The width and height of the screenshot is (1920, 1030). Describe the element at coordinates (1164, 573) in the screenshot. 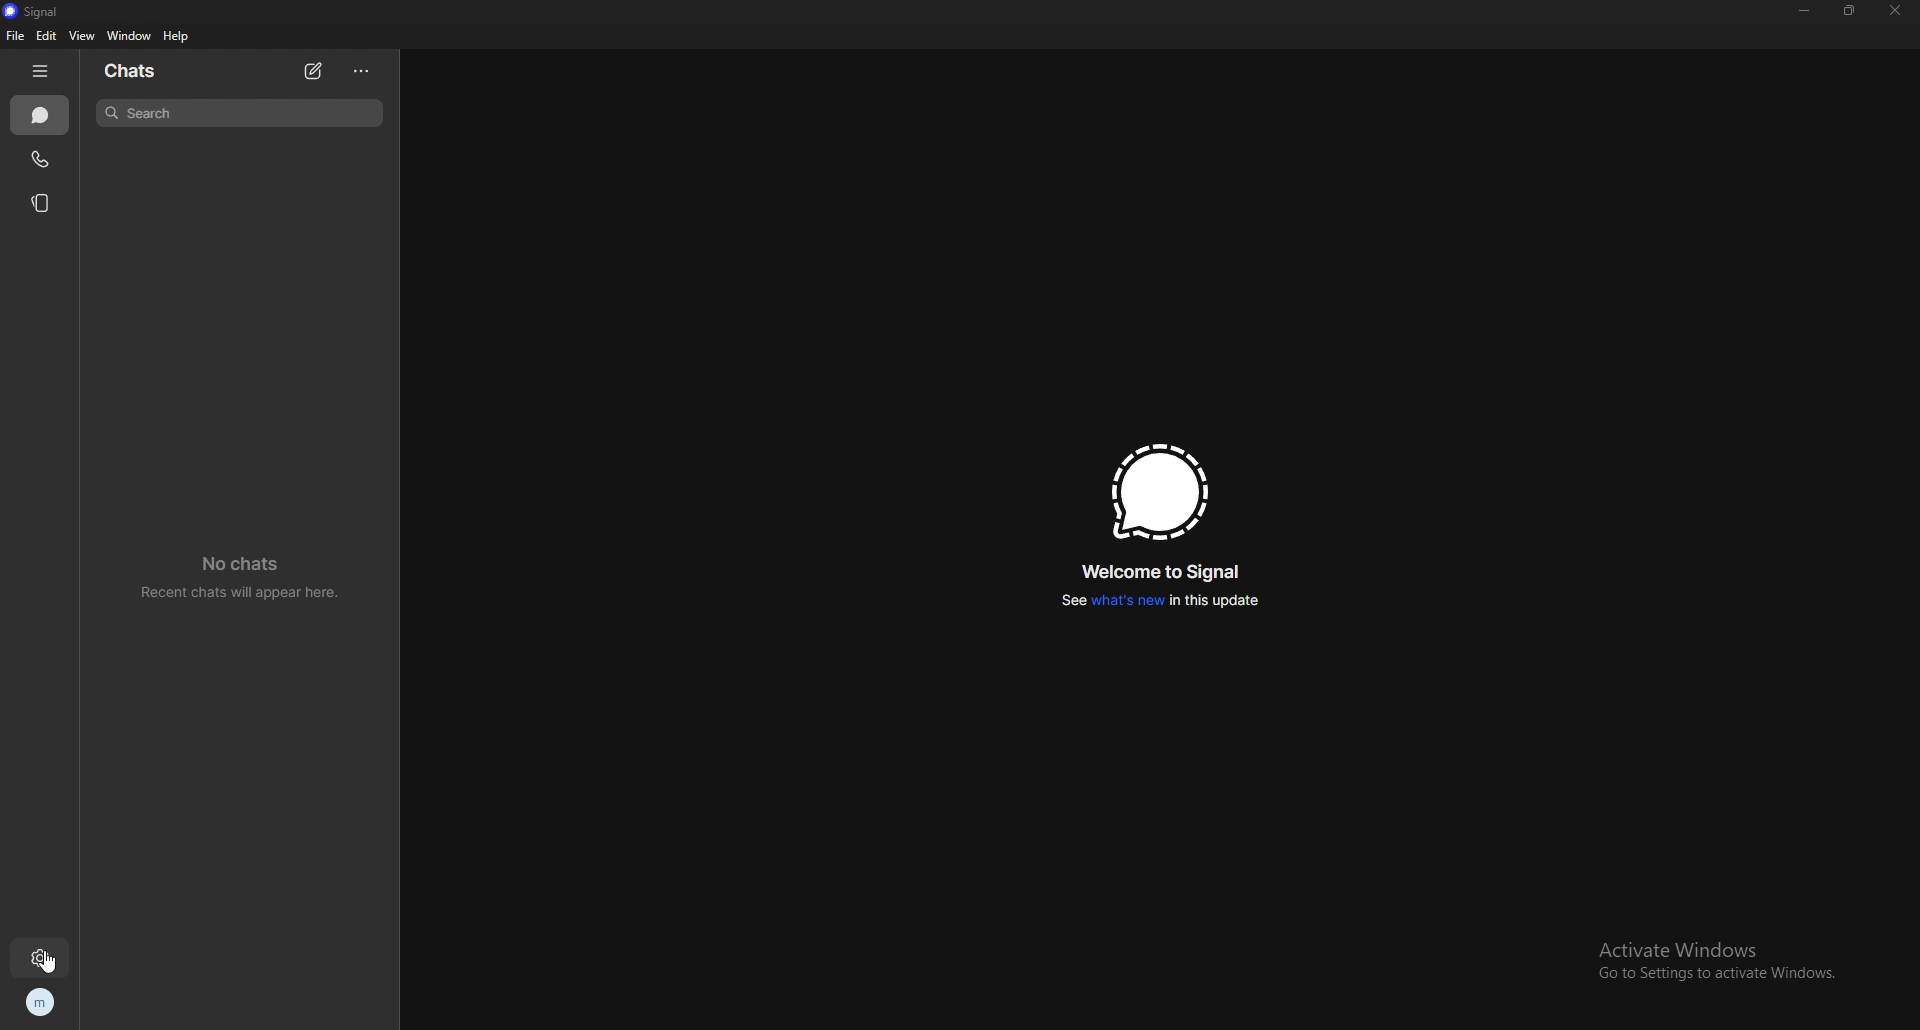

I see `welcome to signal` at that location.